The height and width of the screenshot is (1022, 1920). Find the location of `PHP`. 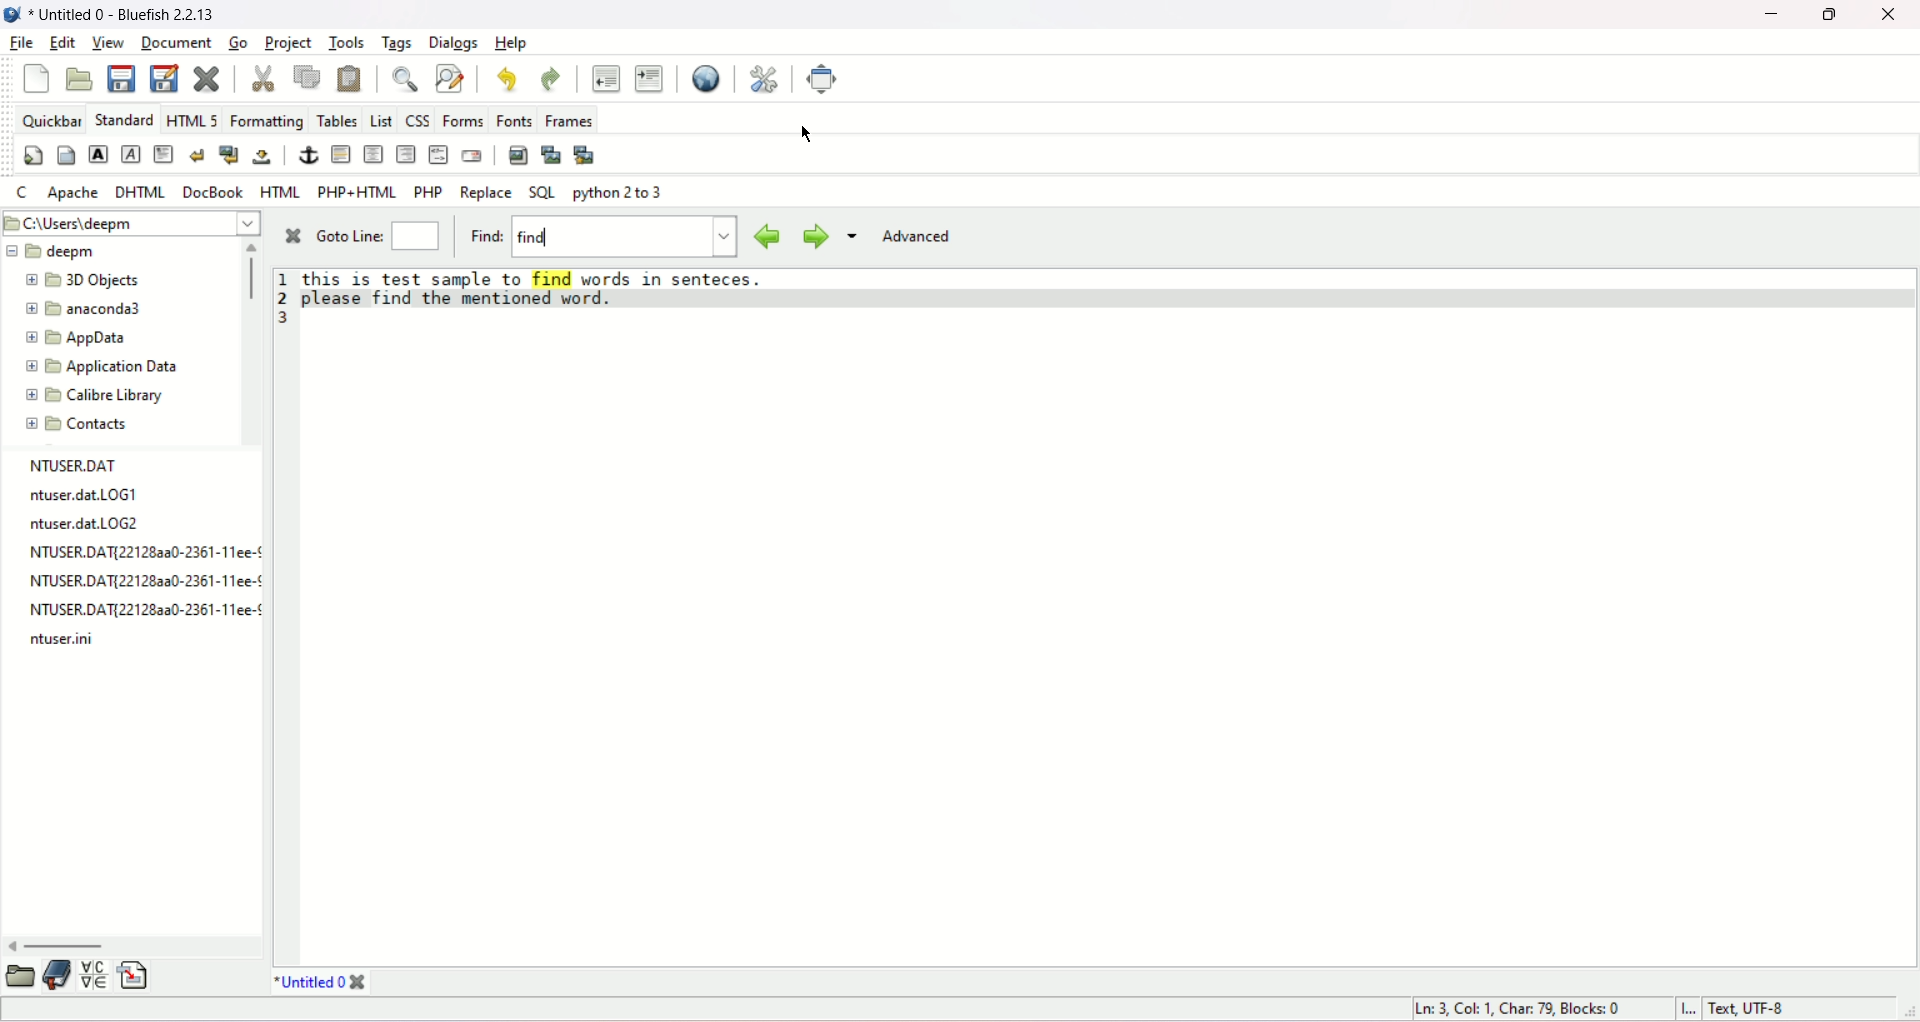

PHP is located at coordinates (428, 191).